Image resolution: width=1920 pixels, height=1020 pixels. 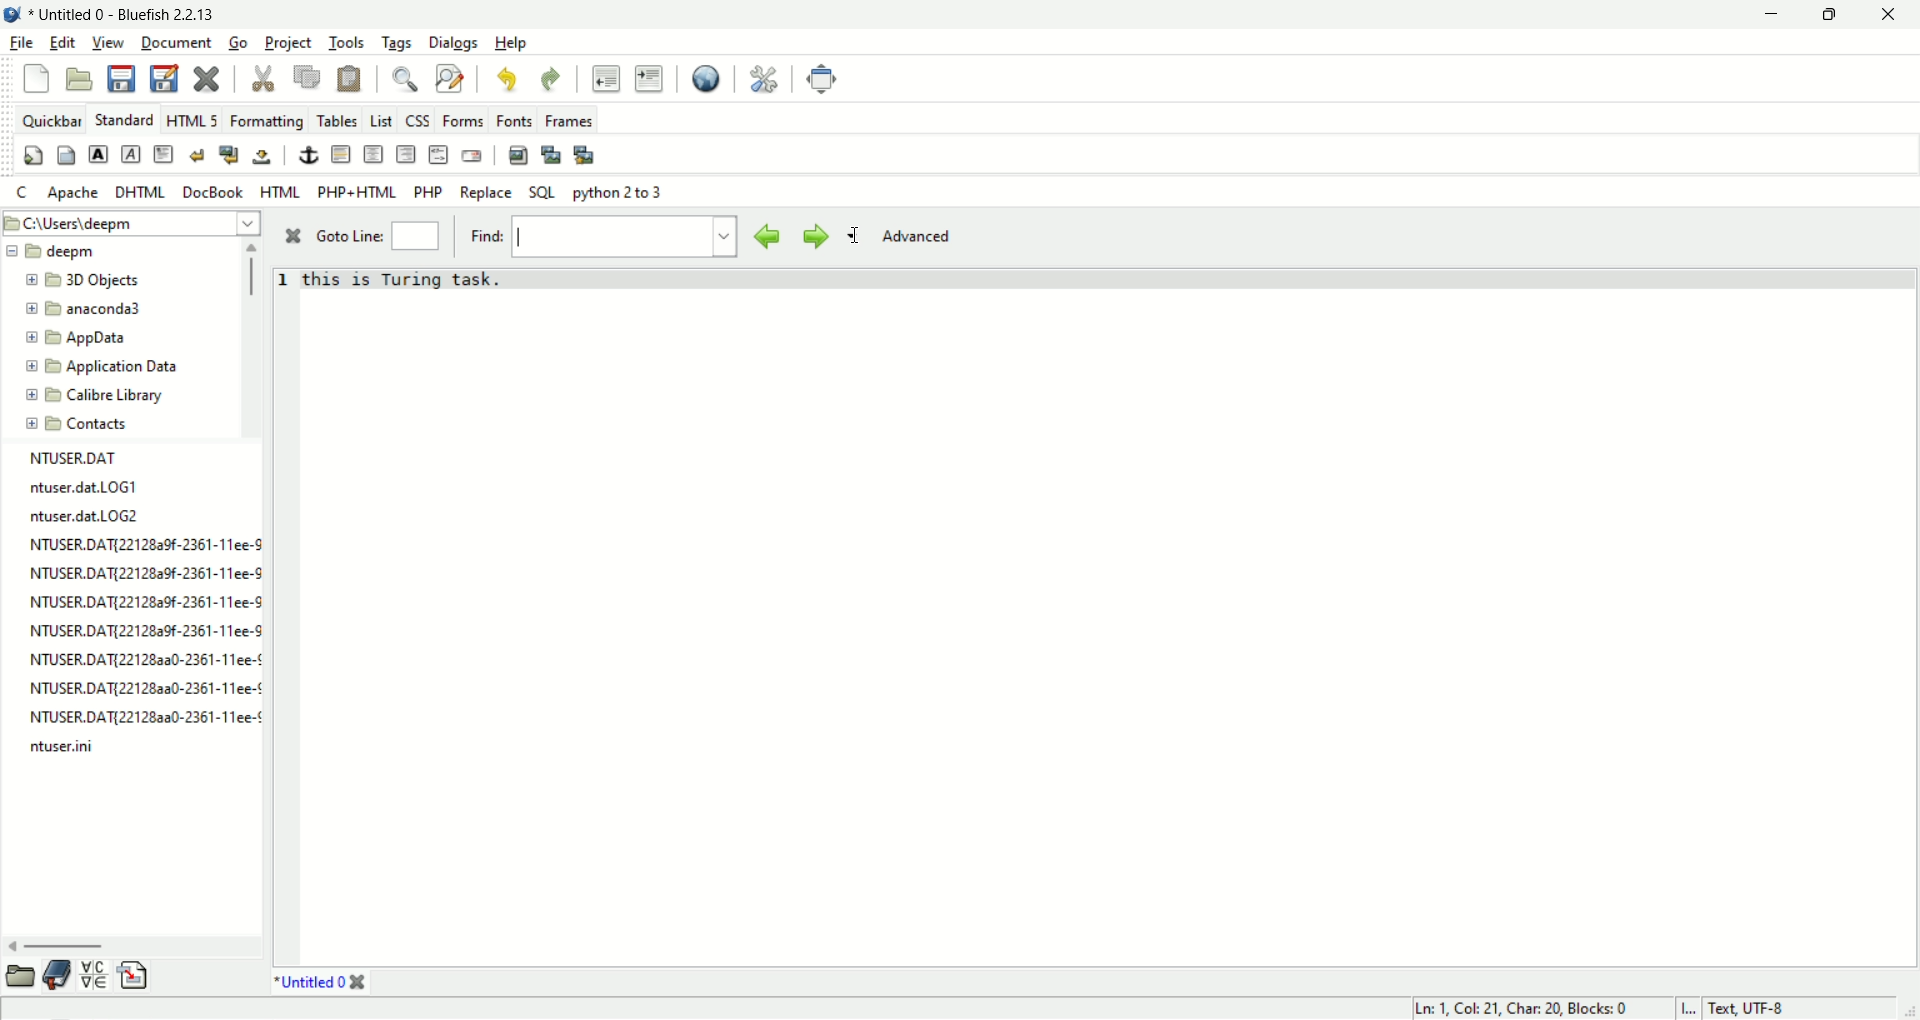 I want to click on NTUSER.DAT, so click(x=79, y=458).